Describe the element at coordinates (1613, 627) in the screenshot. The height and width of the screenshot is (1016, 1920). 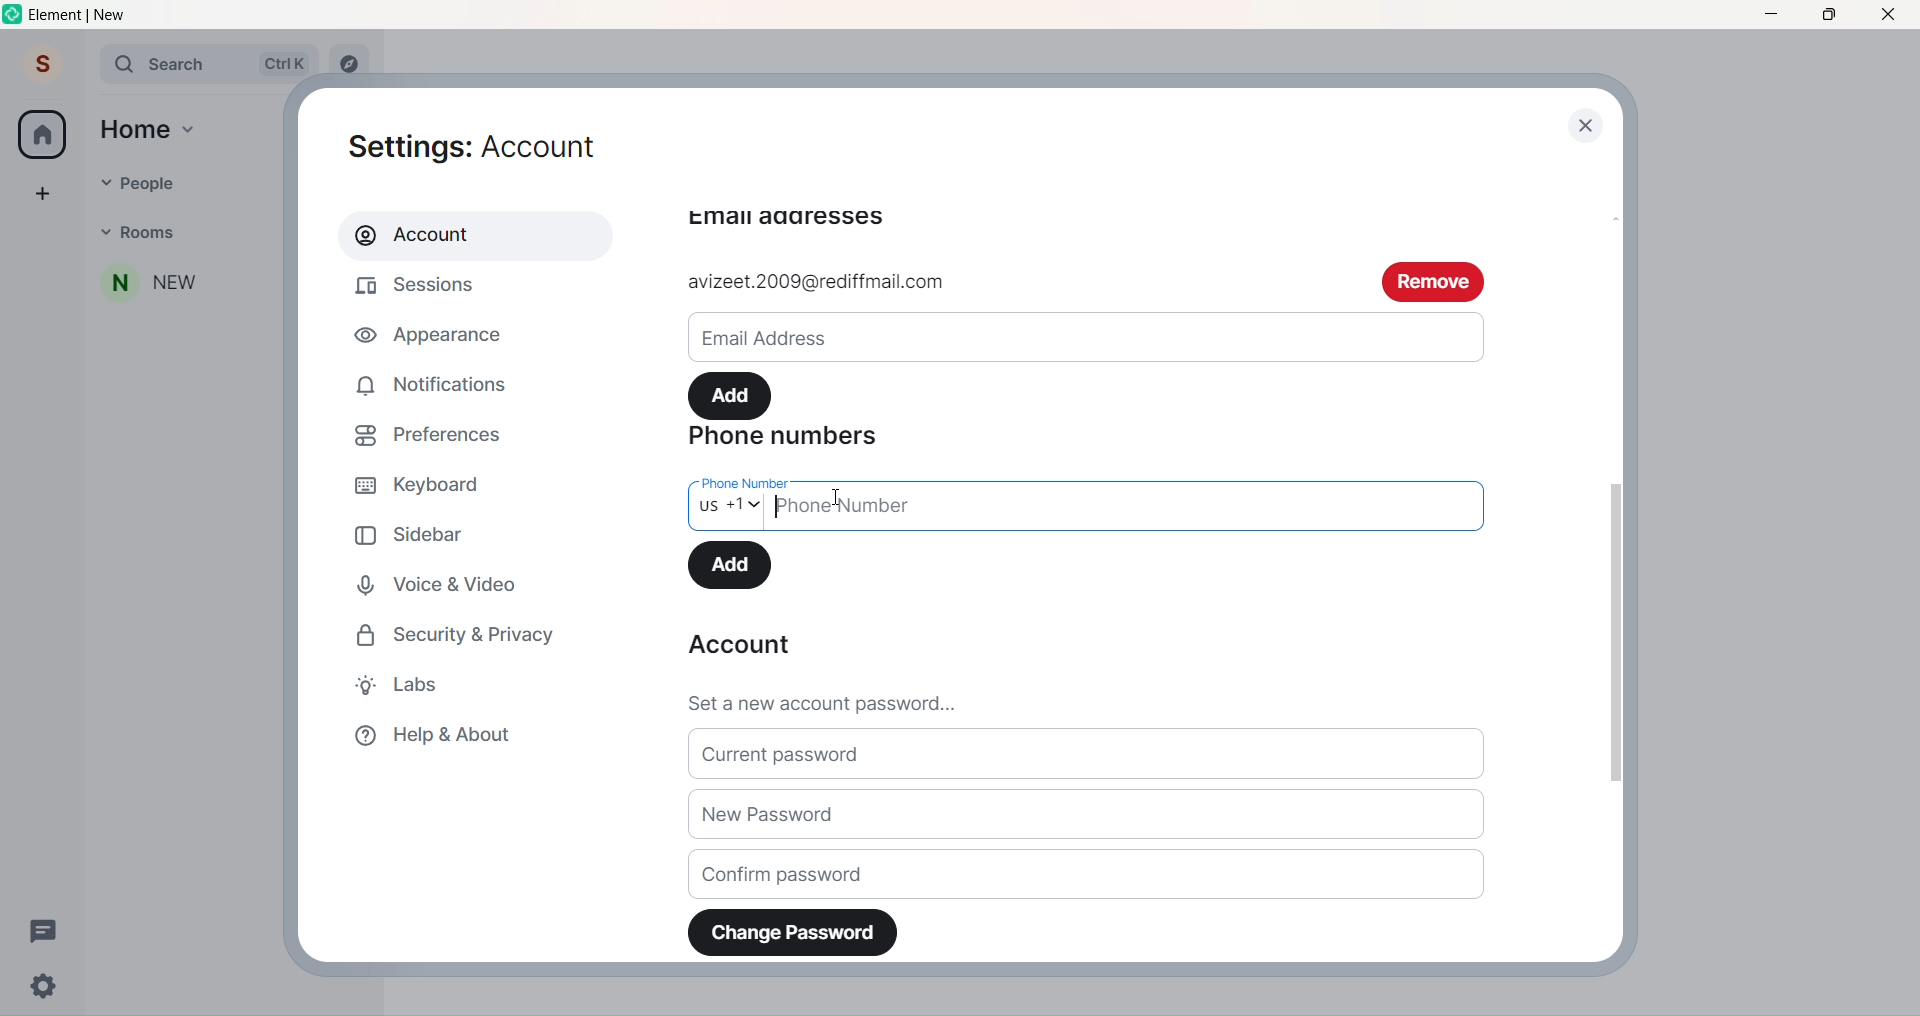
I see `Scroll Bar` at that location.